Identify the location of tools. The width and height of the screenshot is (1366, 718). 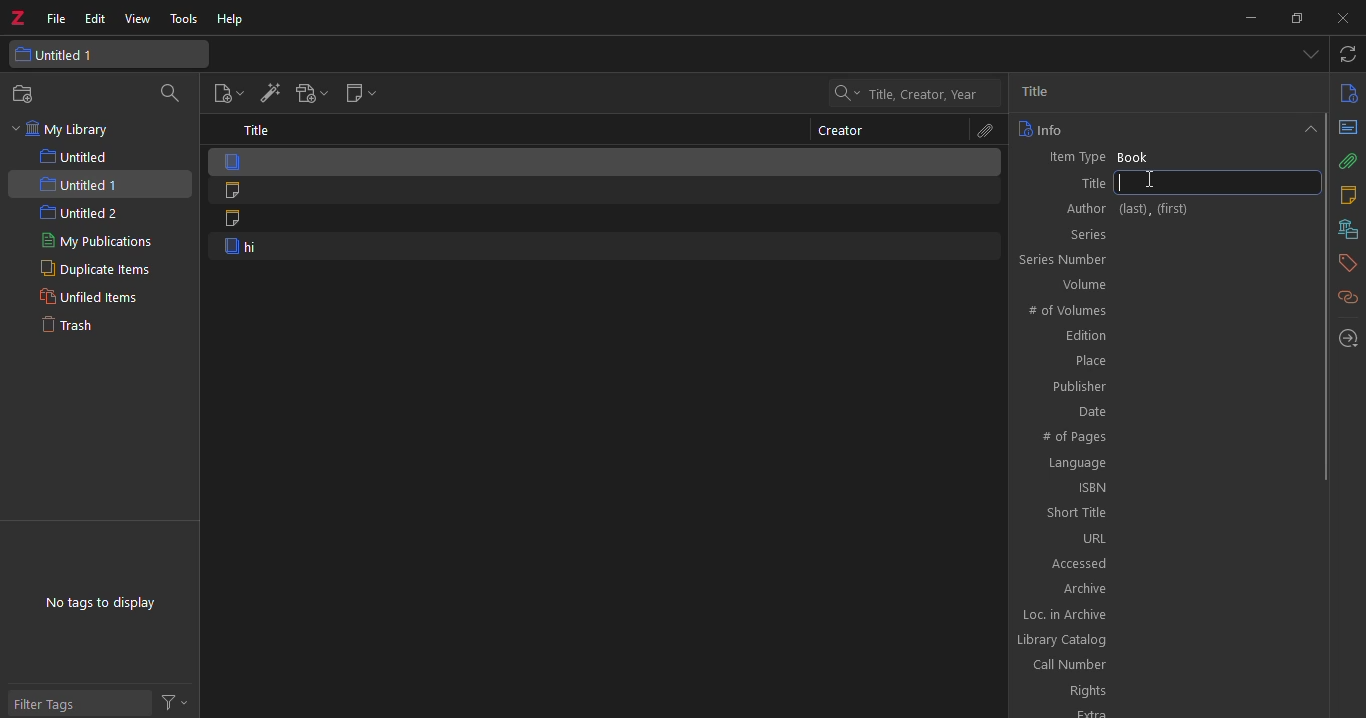
(187, 20).